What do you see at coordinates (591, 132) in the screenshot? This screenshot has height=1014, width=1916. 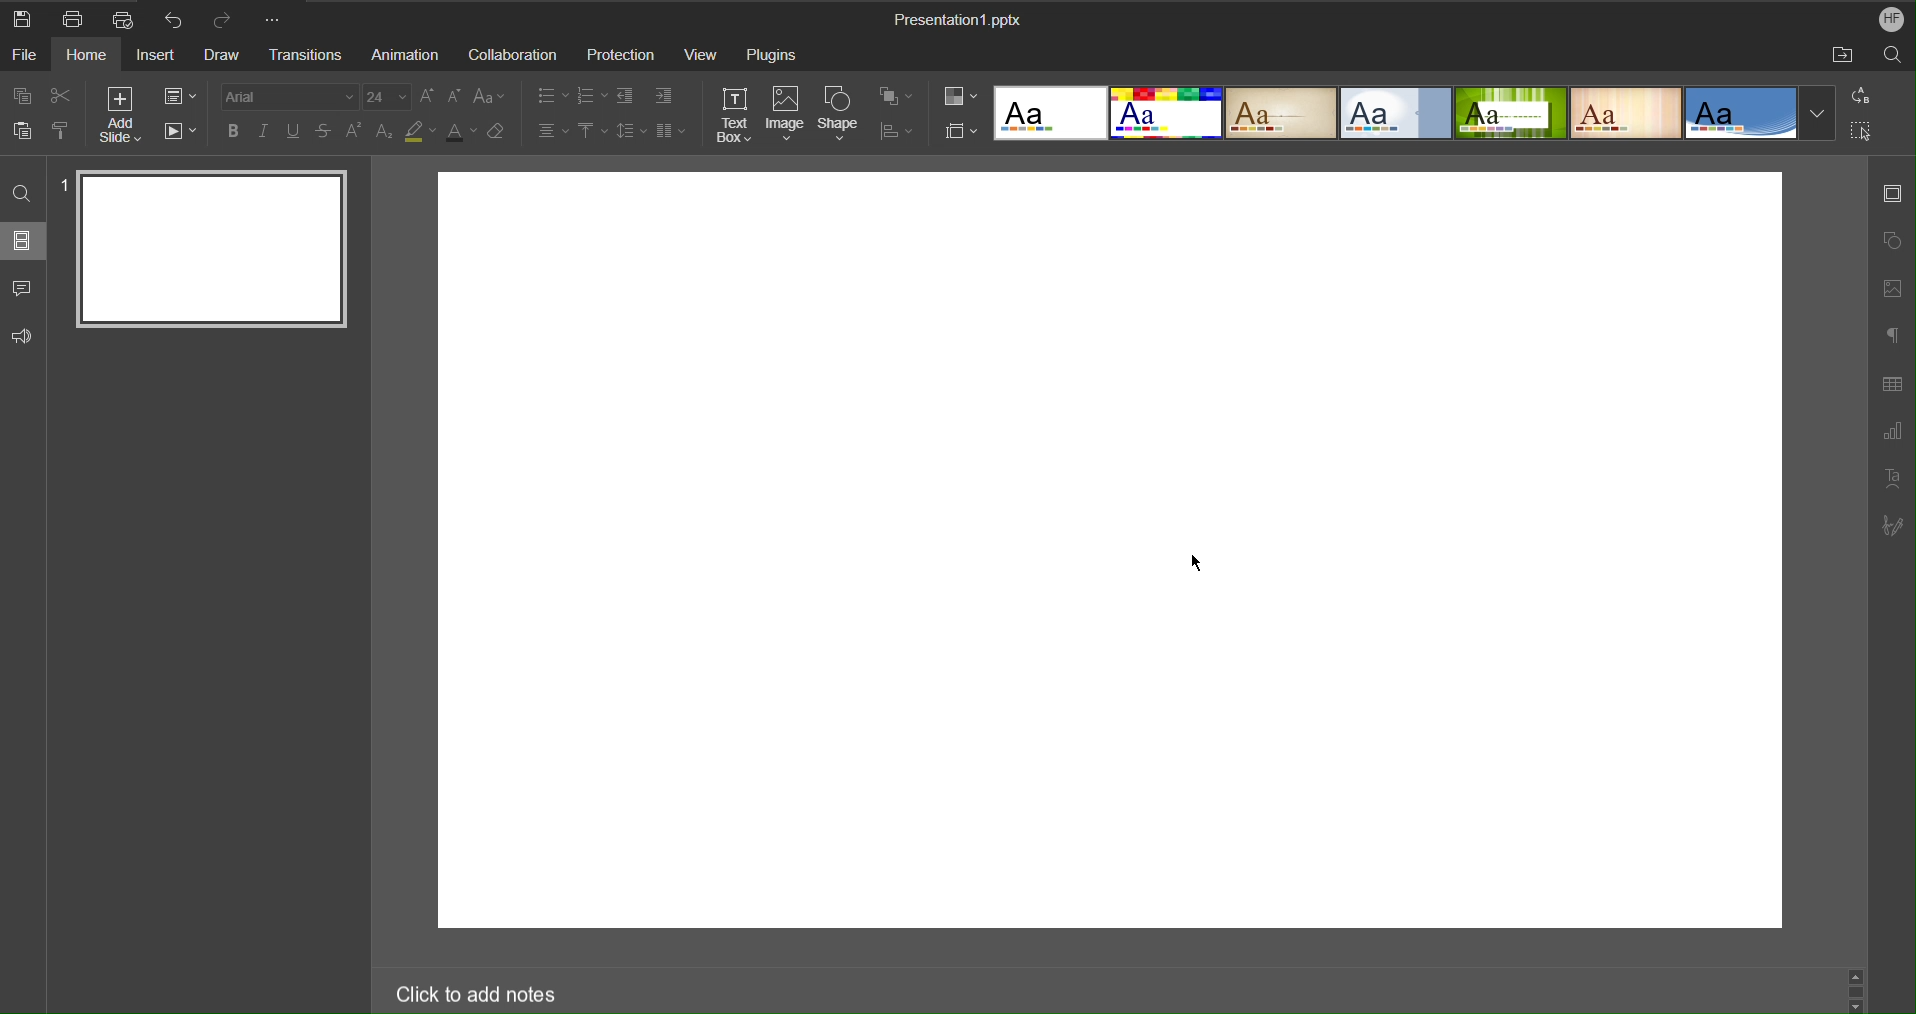 I see `Vertical Align` at bounding box center [591, 132].